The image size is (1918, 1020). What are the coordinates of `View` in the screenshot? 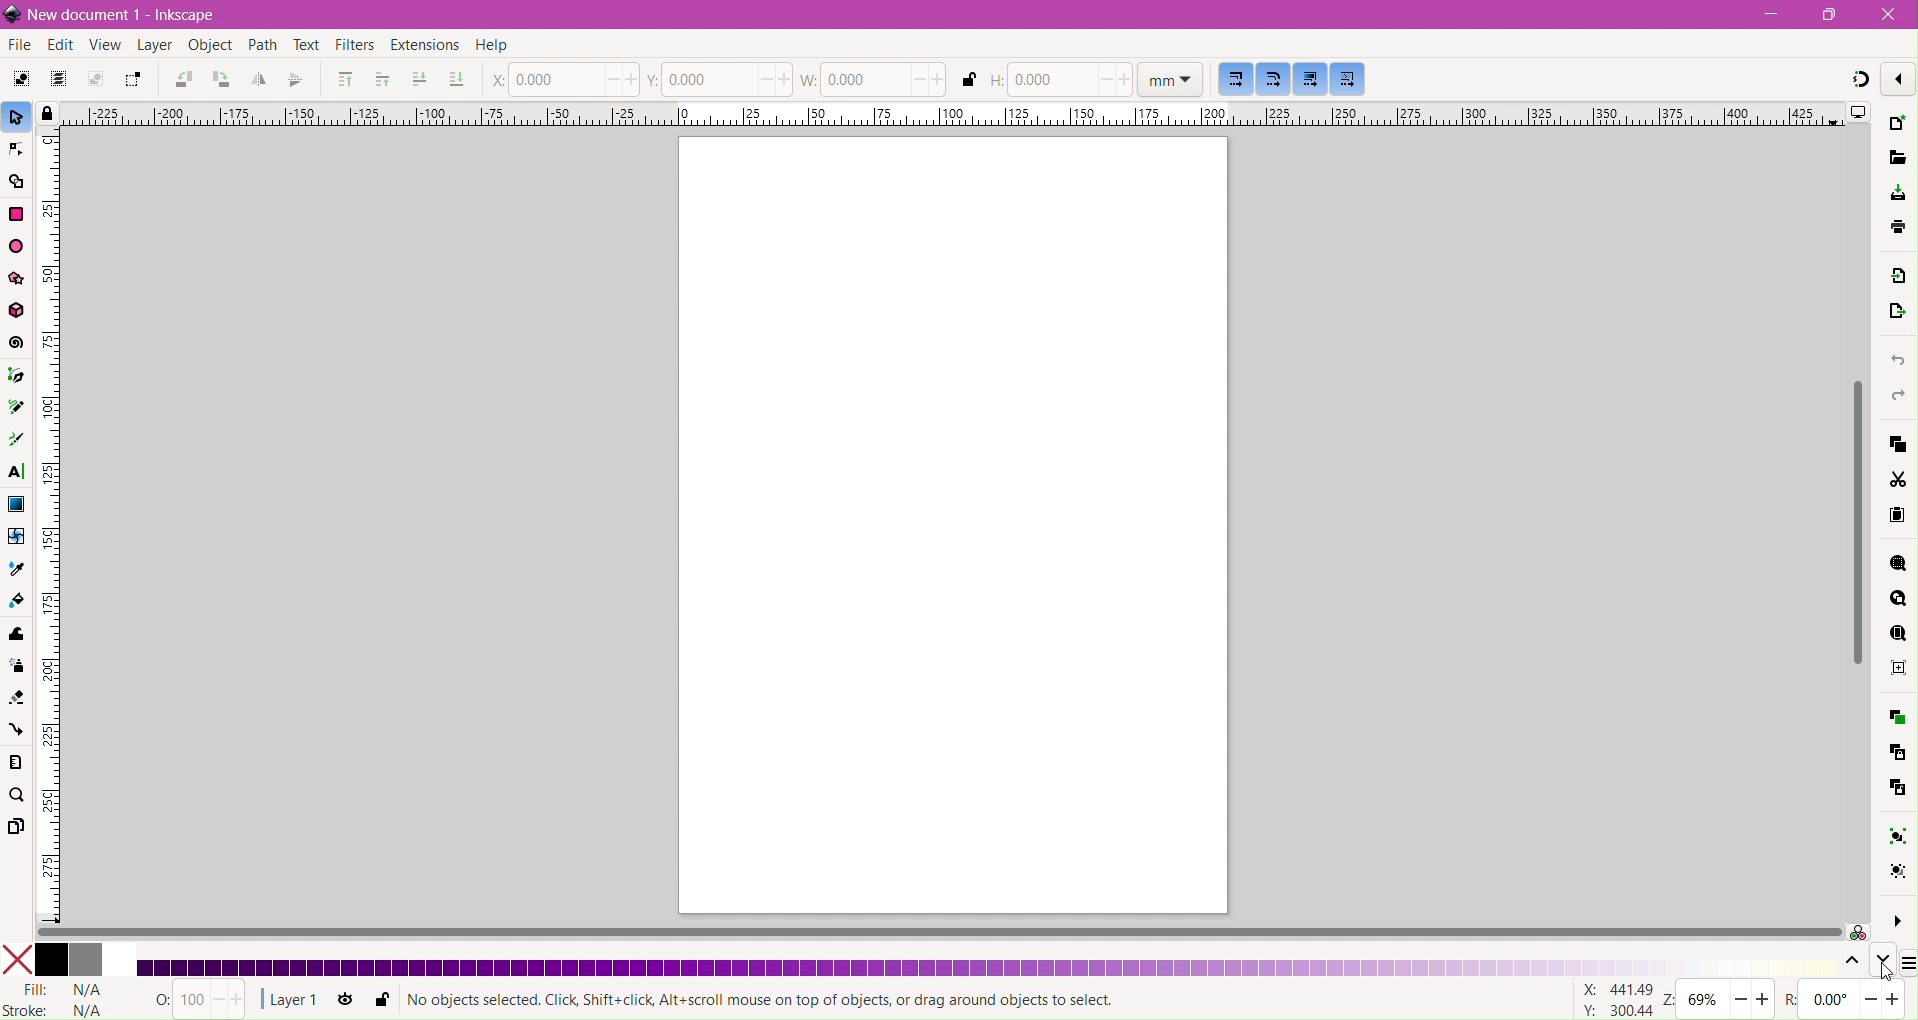 It's located at (102, 45).